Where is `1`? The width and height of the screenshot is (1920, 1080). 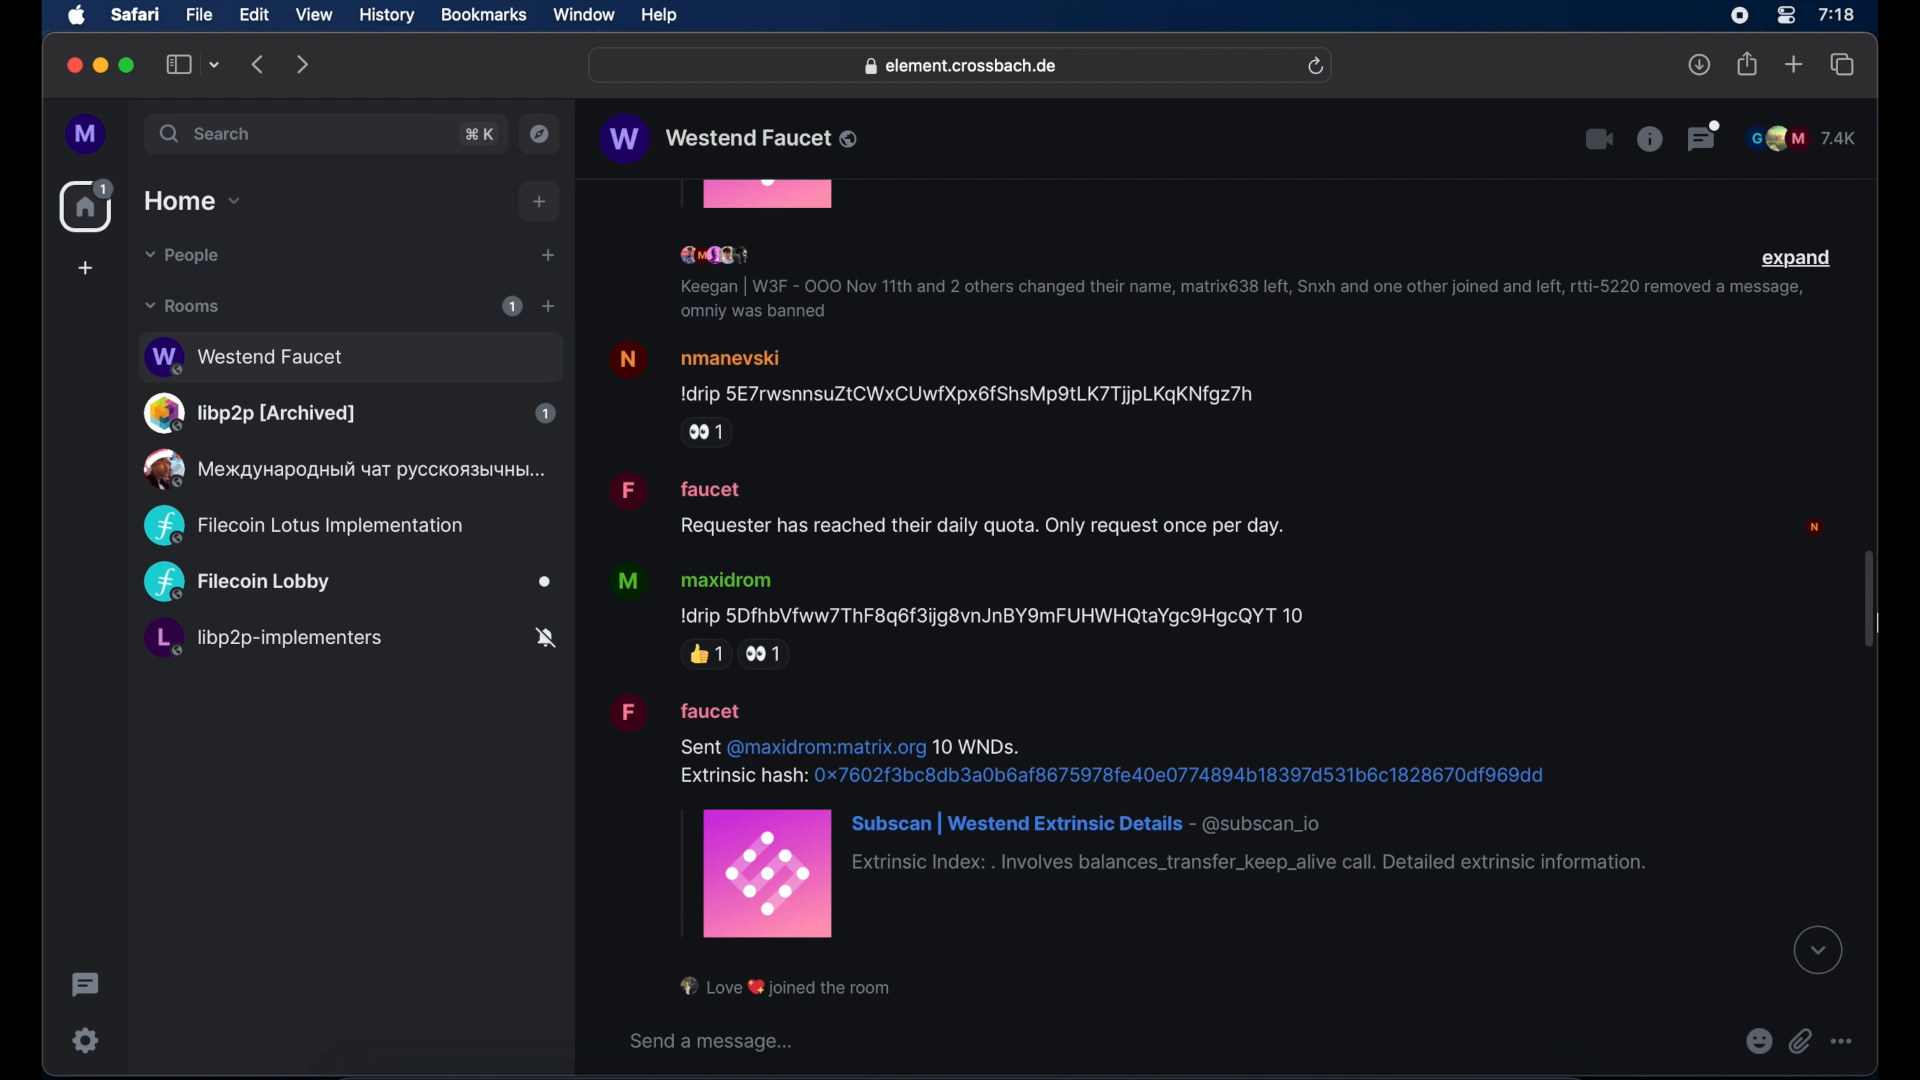 1 is located at coordinates (512, 306).